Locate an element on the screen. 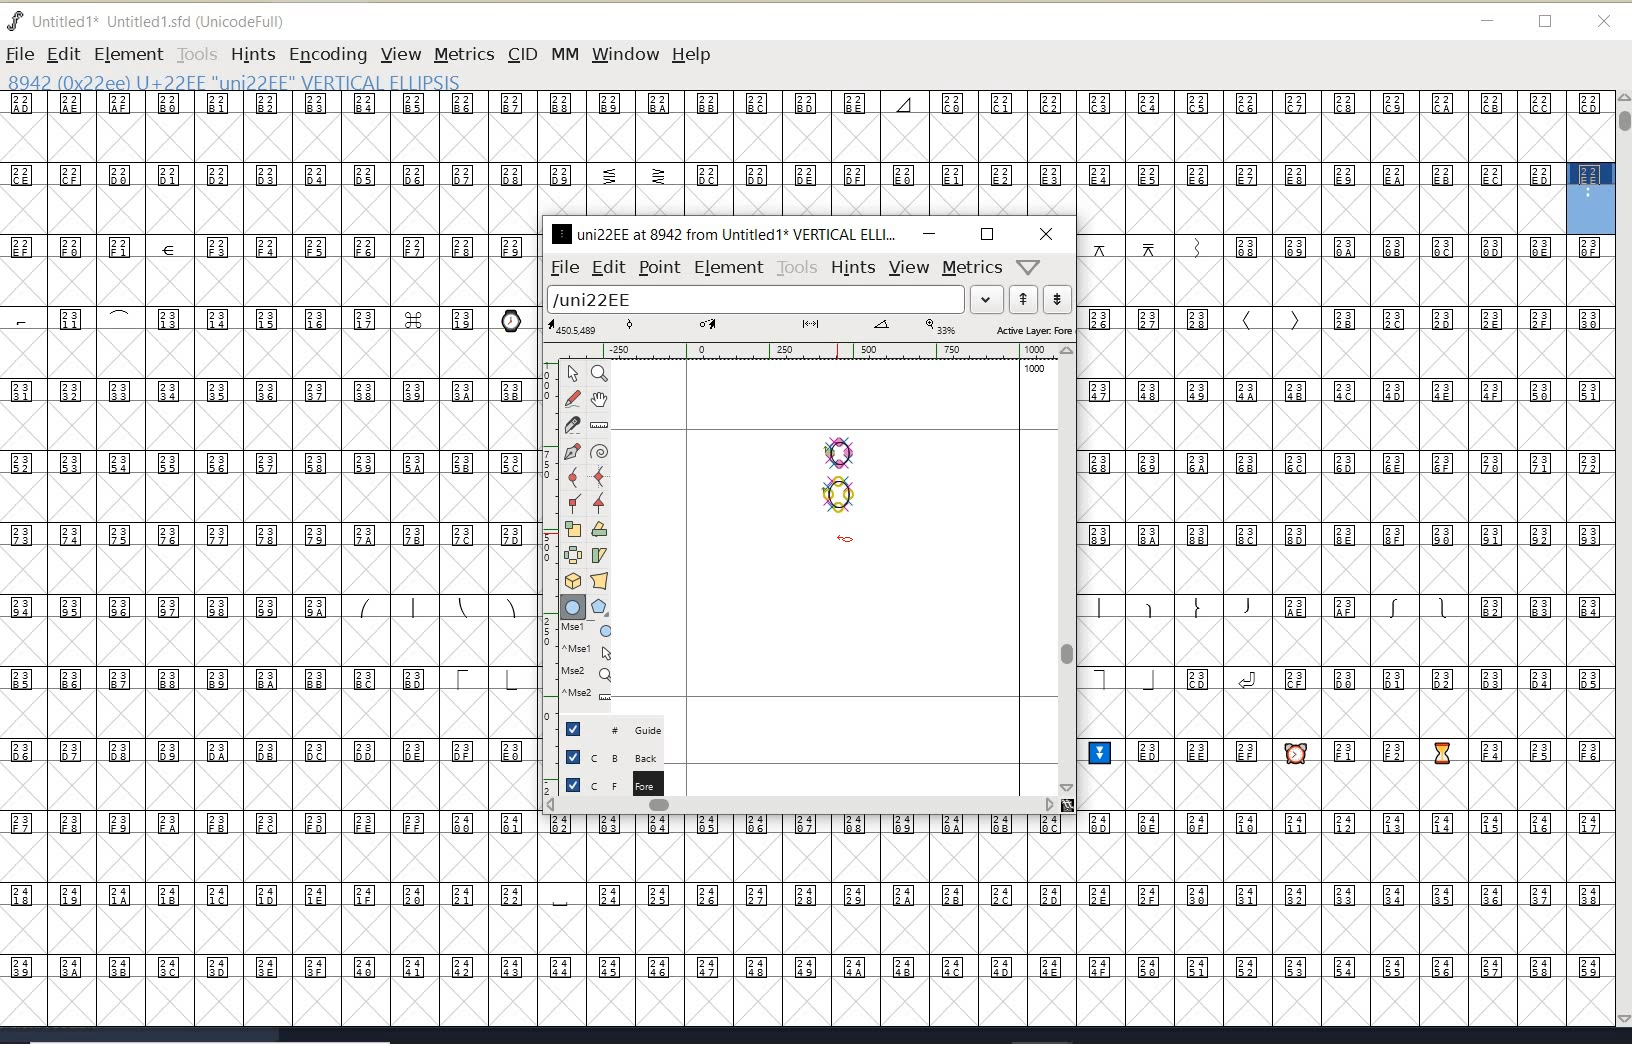 This screenshot has height=1044, width=1632. rectangle or ellipse is located at coordinates (574, 608).